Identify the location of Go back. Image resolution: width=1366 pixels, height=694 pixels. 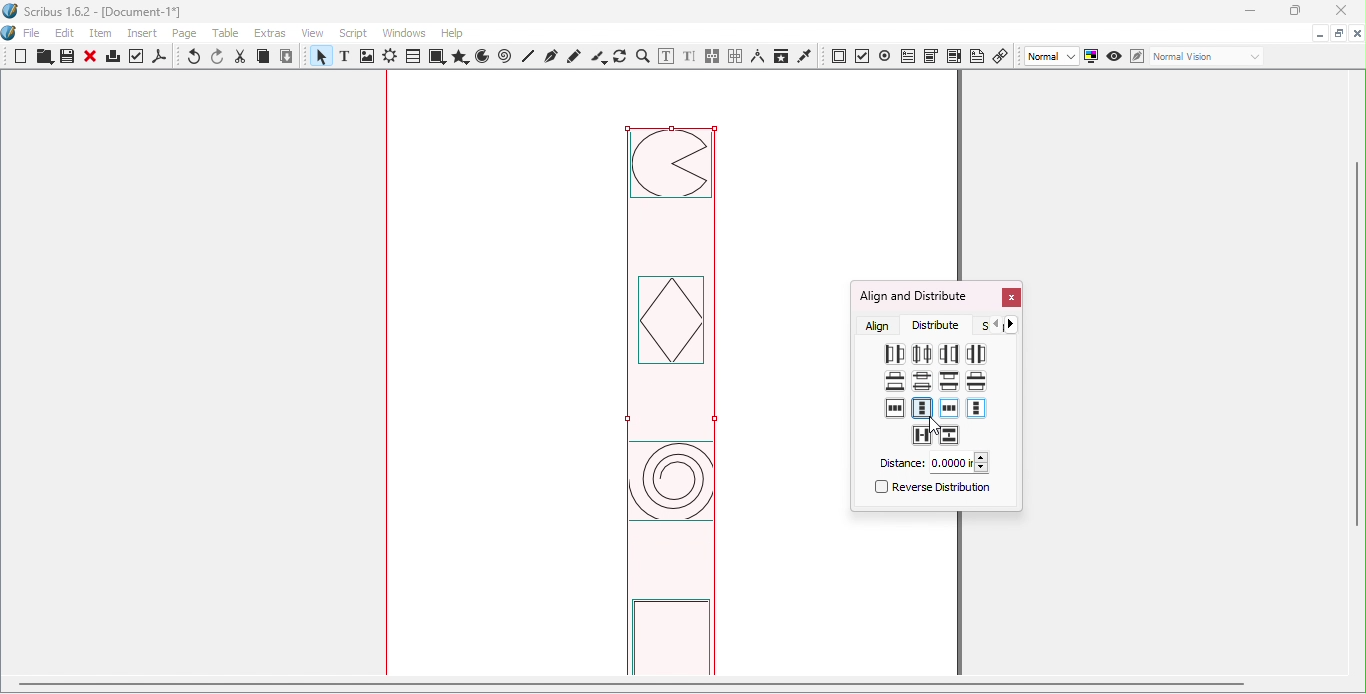
(996, 325).